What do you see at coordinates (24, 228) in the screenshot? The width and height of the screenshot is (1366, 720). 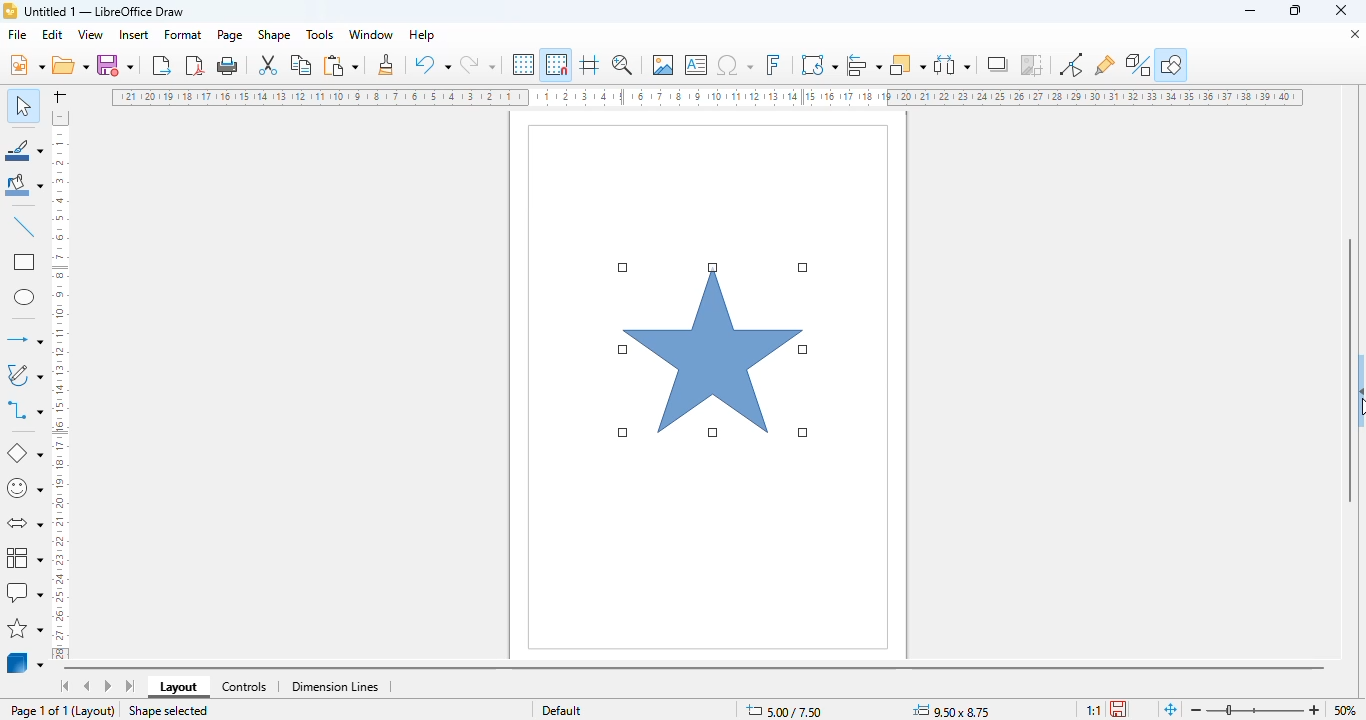 I see `insert line` at bounding box center [24, 228].